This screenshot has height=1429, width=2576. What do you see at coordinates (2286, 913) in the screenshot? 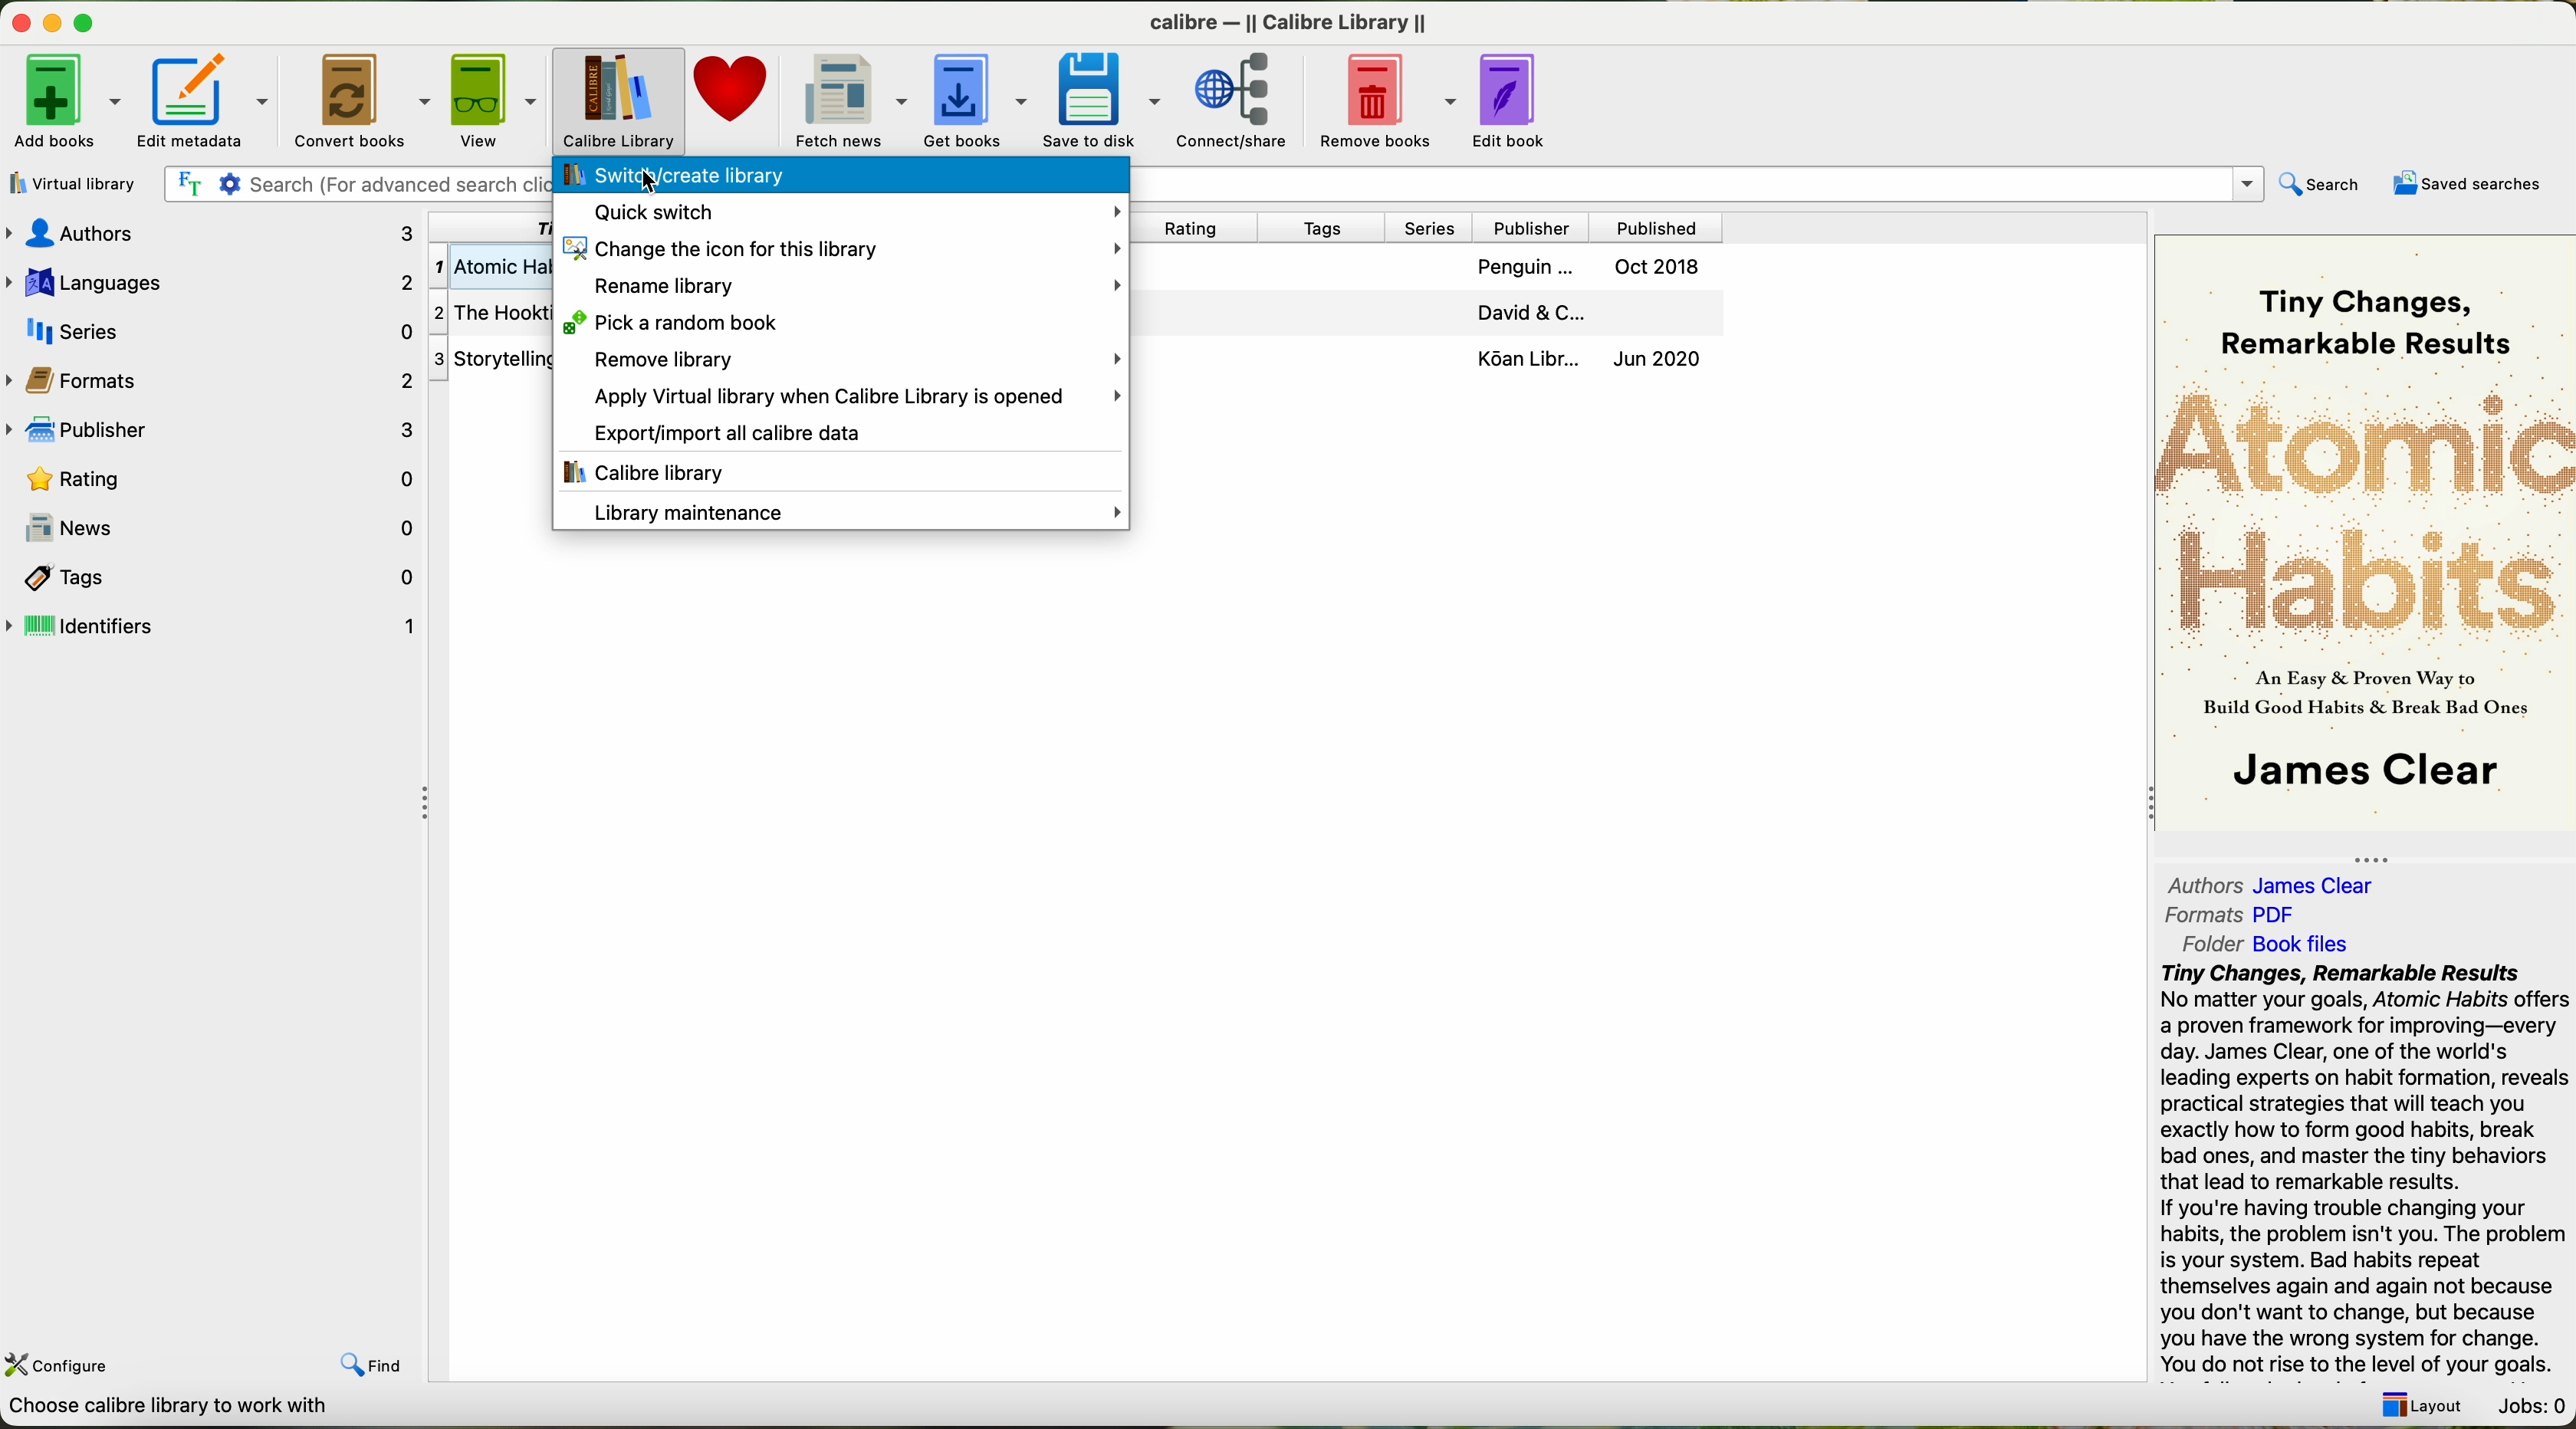
I see `PDF` at bounding box center [2286, 913].